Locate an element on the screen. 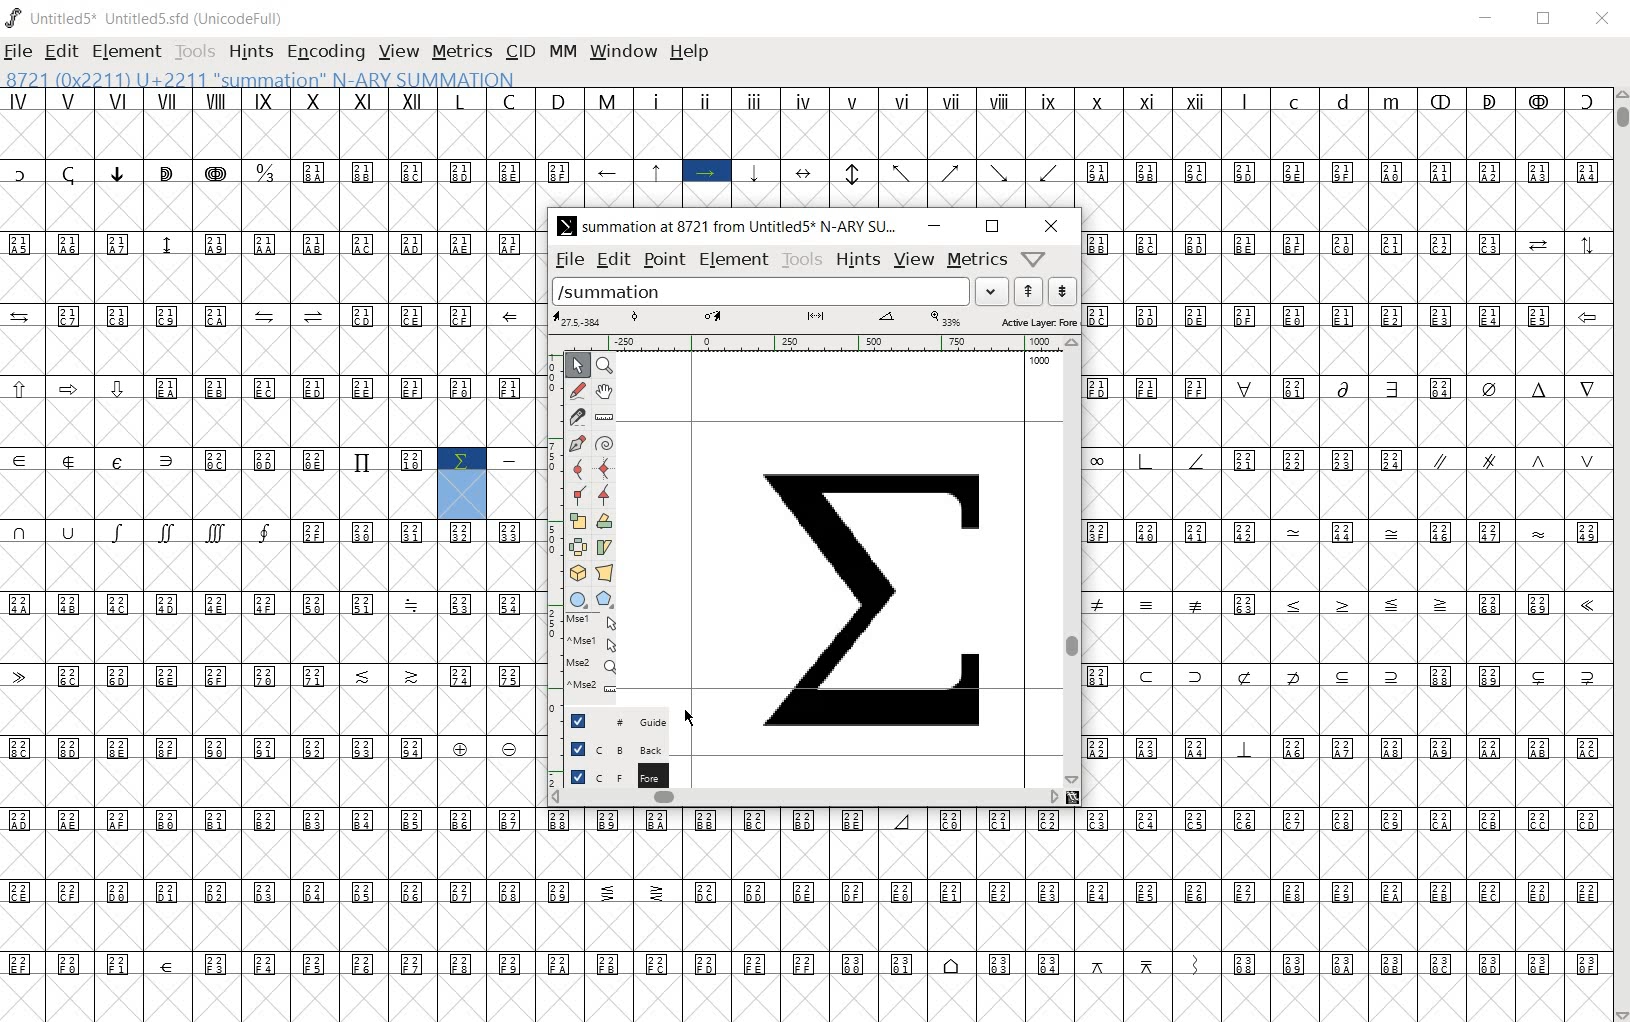  Rotate the selection is located at coordinates (604, 548).